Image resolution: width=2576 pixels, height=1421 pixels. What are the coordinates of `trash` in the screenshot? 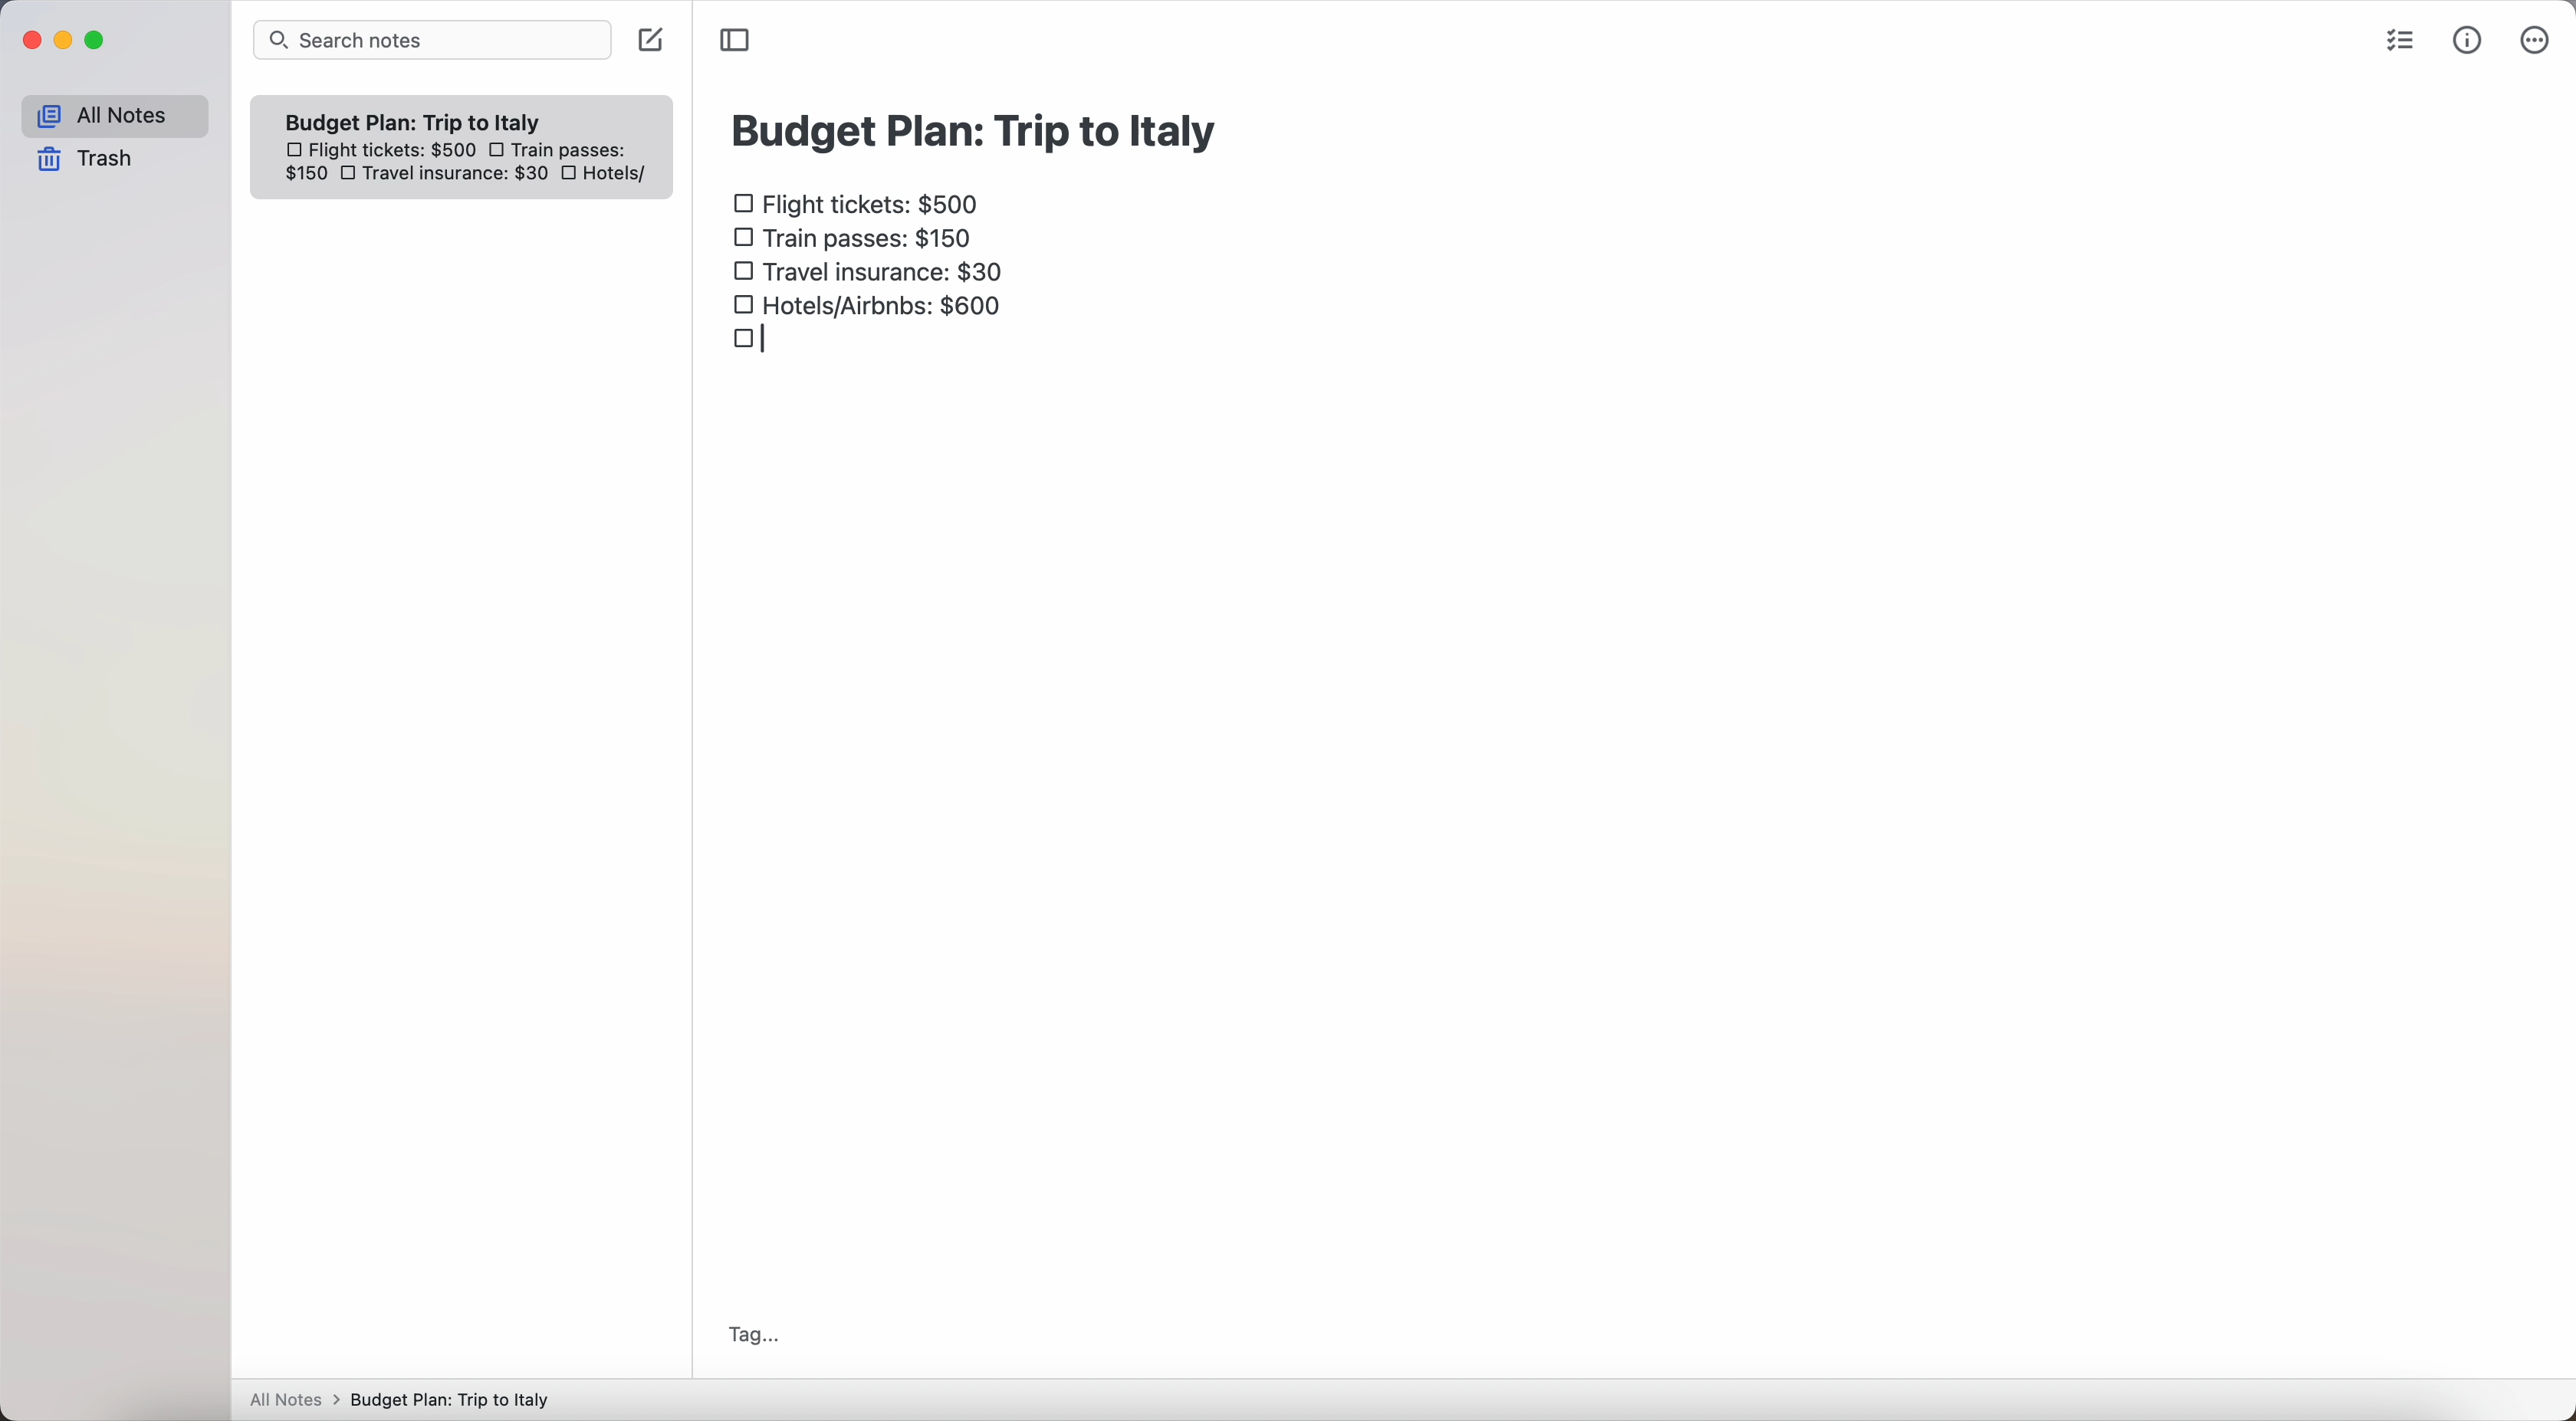 It's located at (86, 159).